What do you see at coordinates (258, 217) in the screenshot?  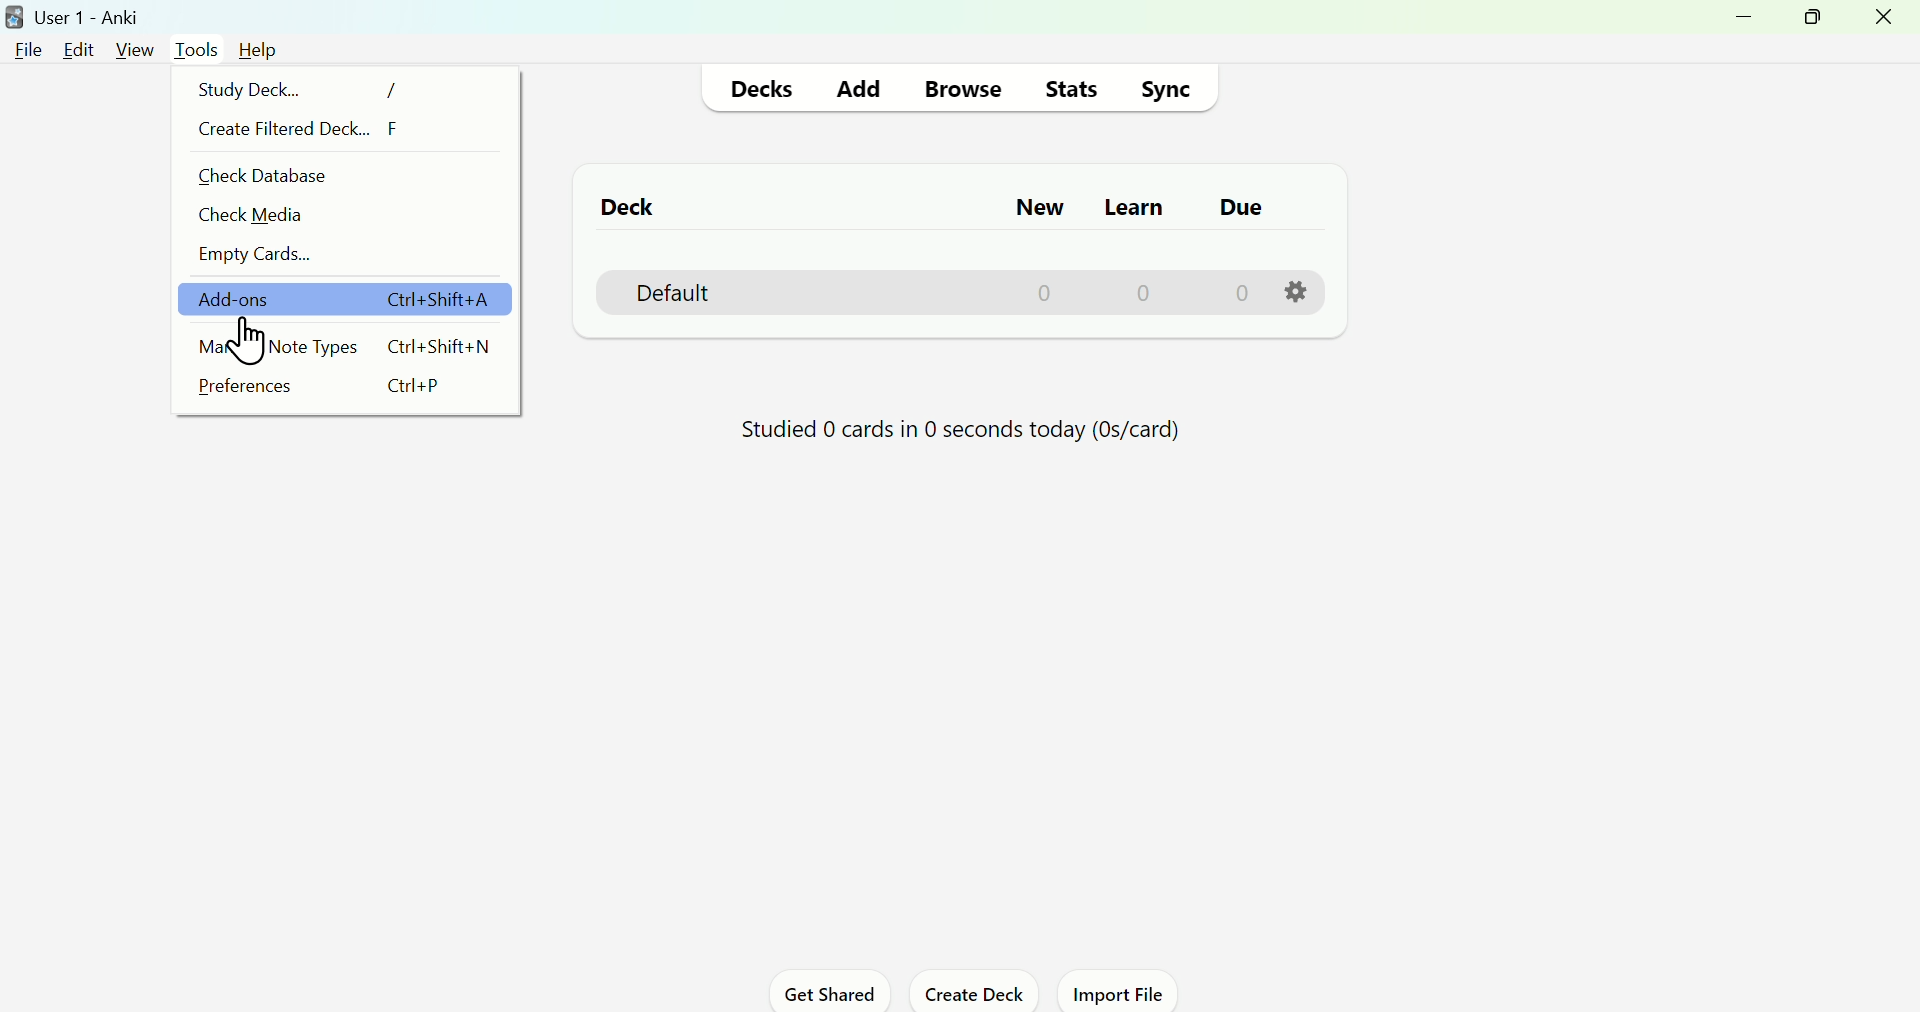 I see `Check Media` at bounding box center [258, 217].